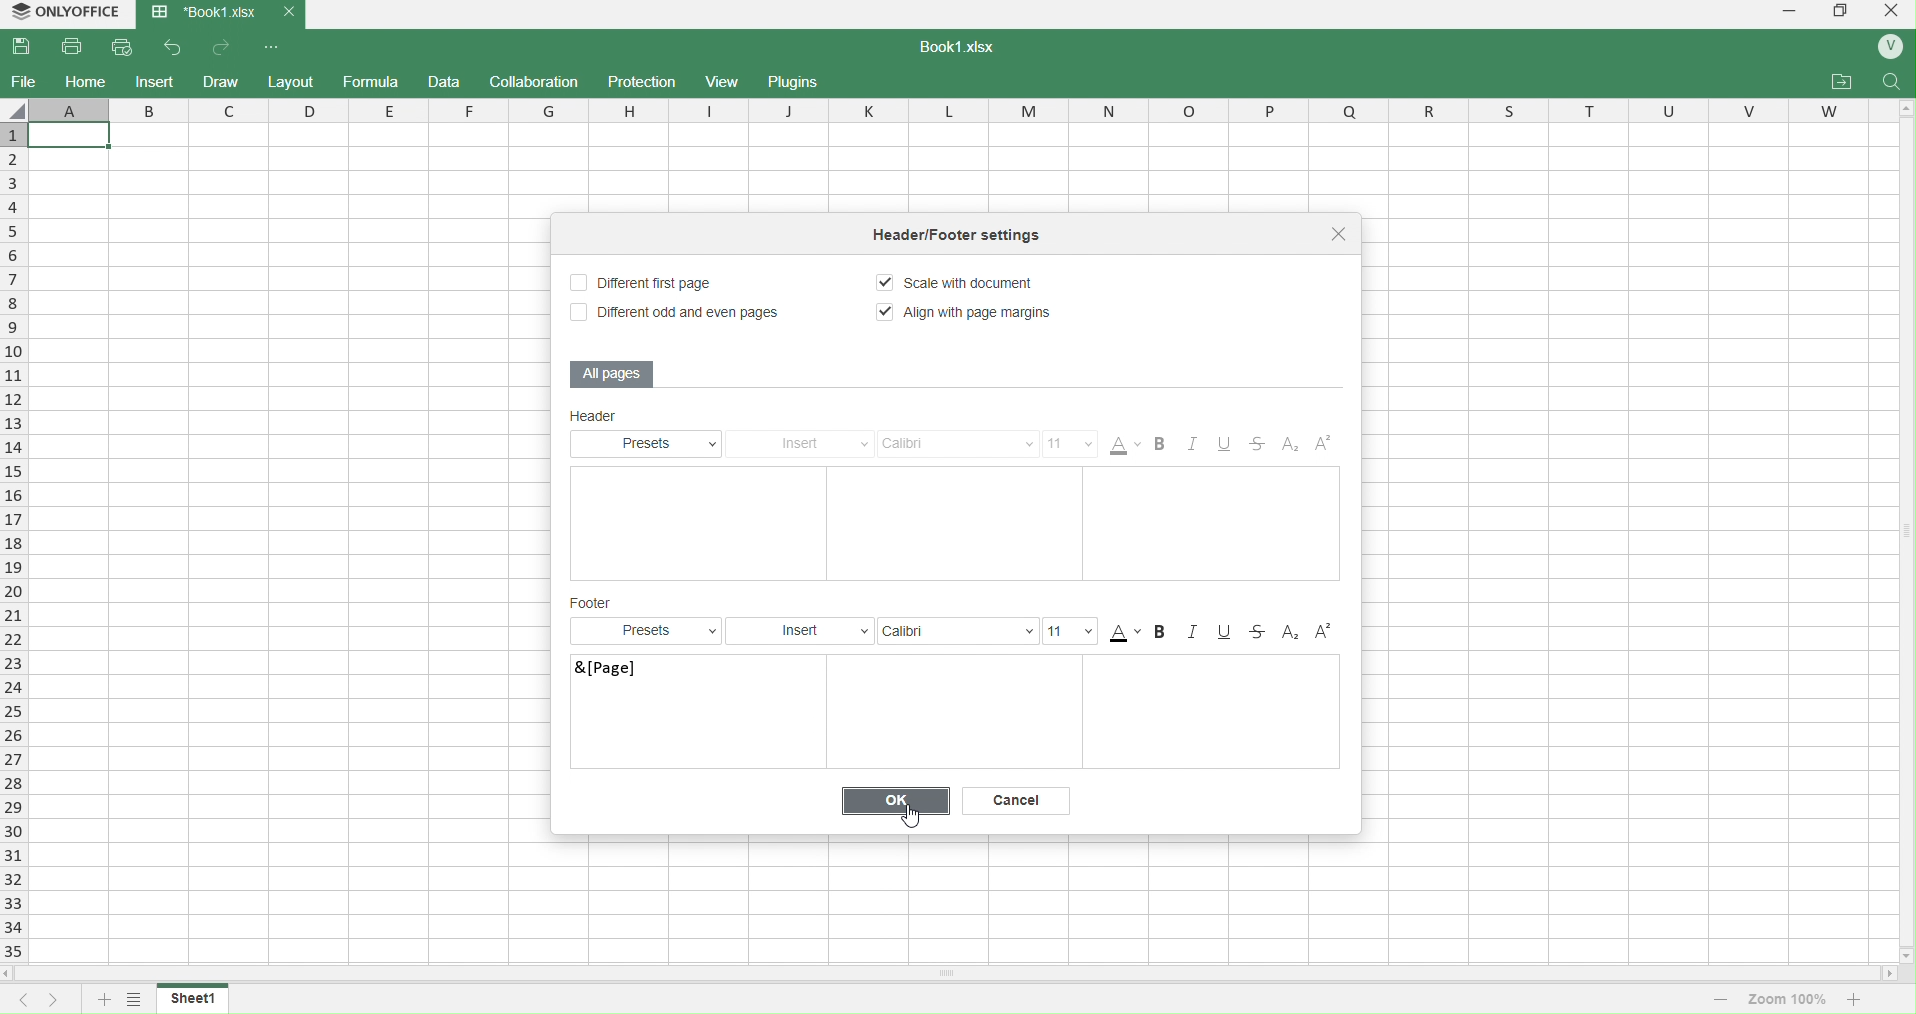 The image size is (1916, 1014). Describe the element at coordinates (1226, 632) in the screenshot. I see `Underline` at that location.